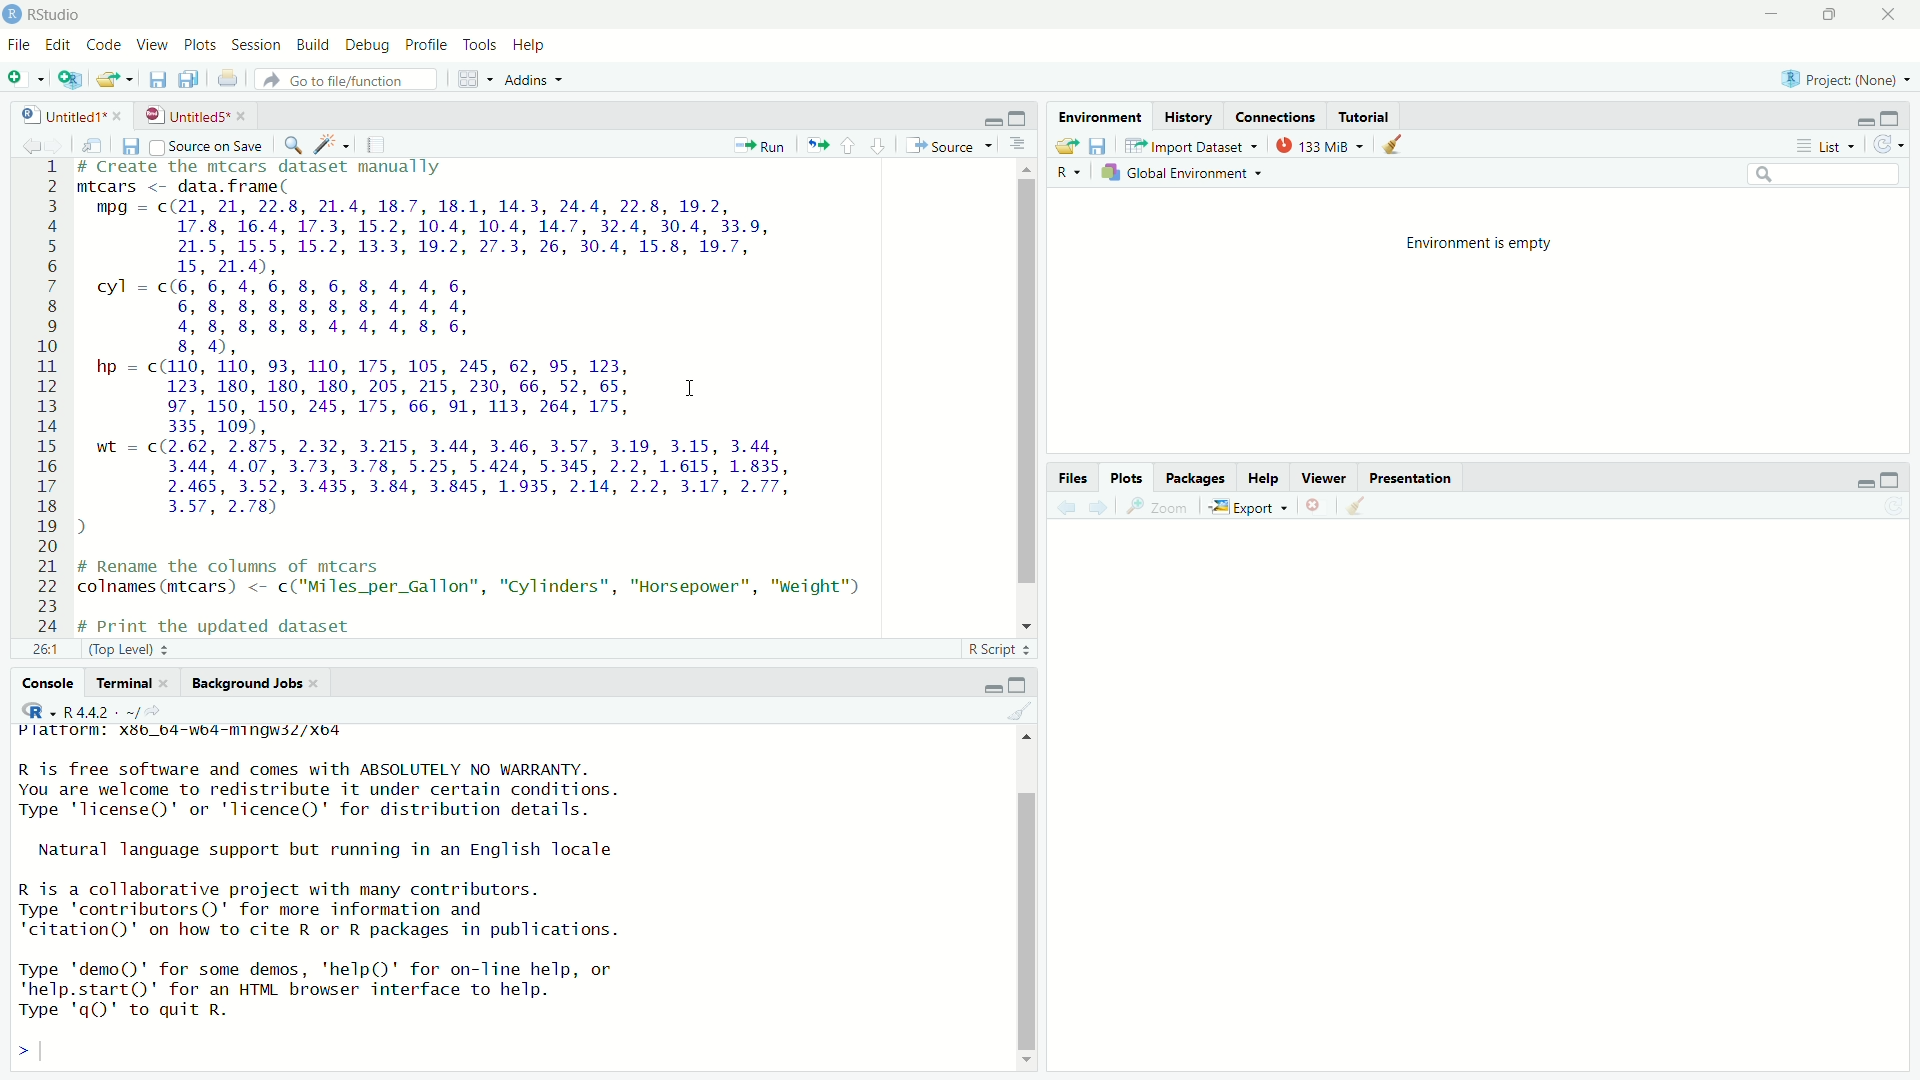 The height and width of the screenshot is (1080, 1920). What do you see at coordinates (482, 46) in the screenshot?
I see `Tools` at bounding box center [482, 46].